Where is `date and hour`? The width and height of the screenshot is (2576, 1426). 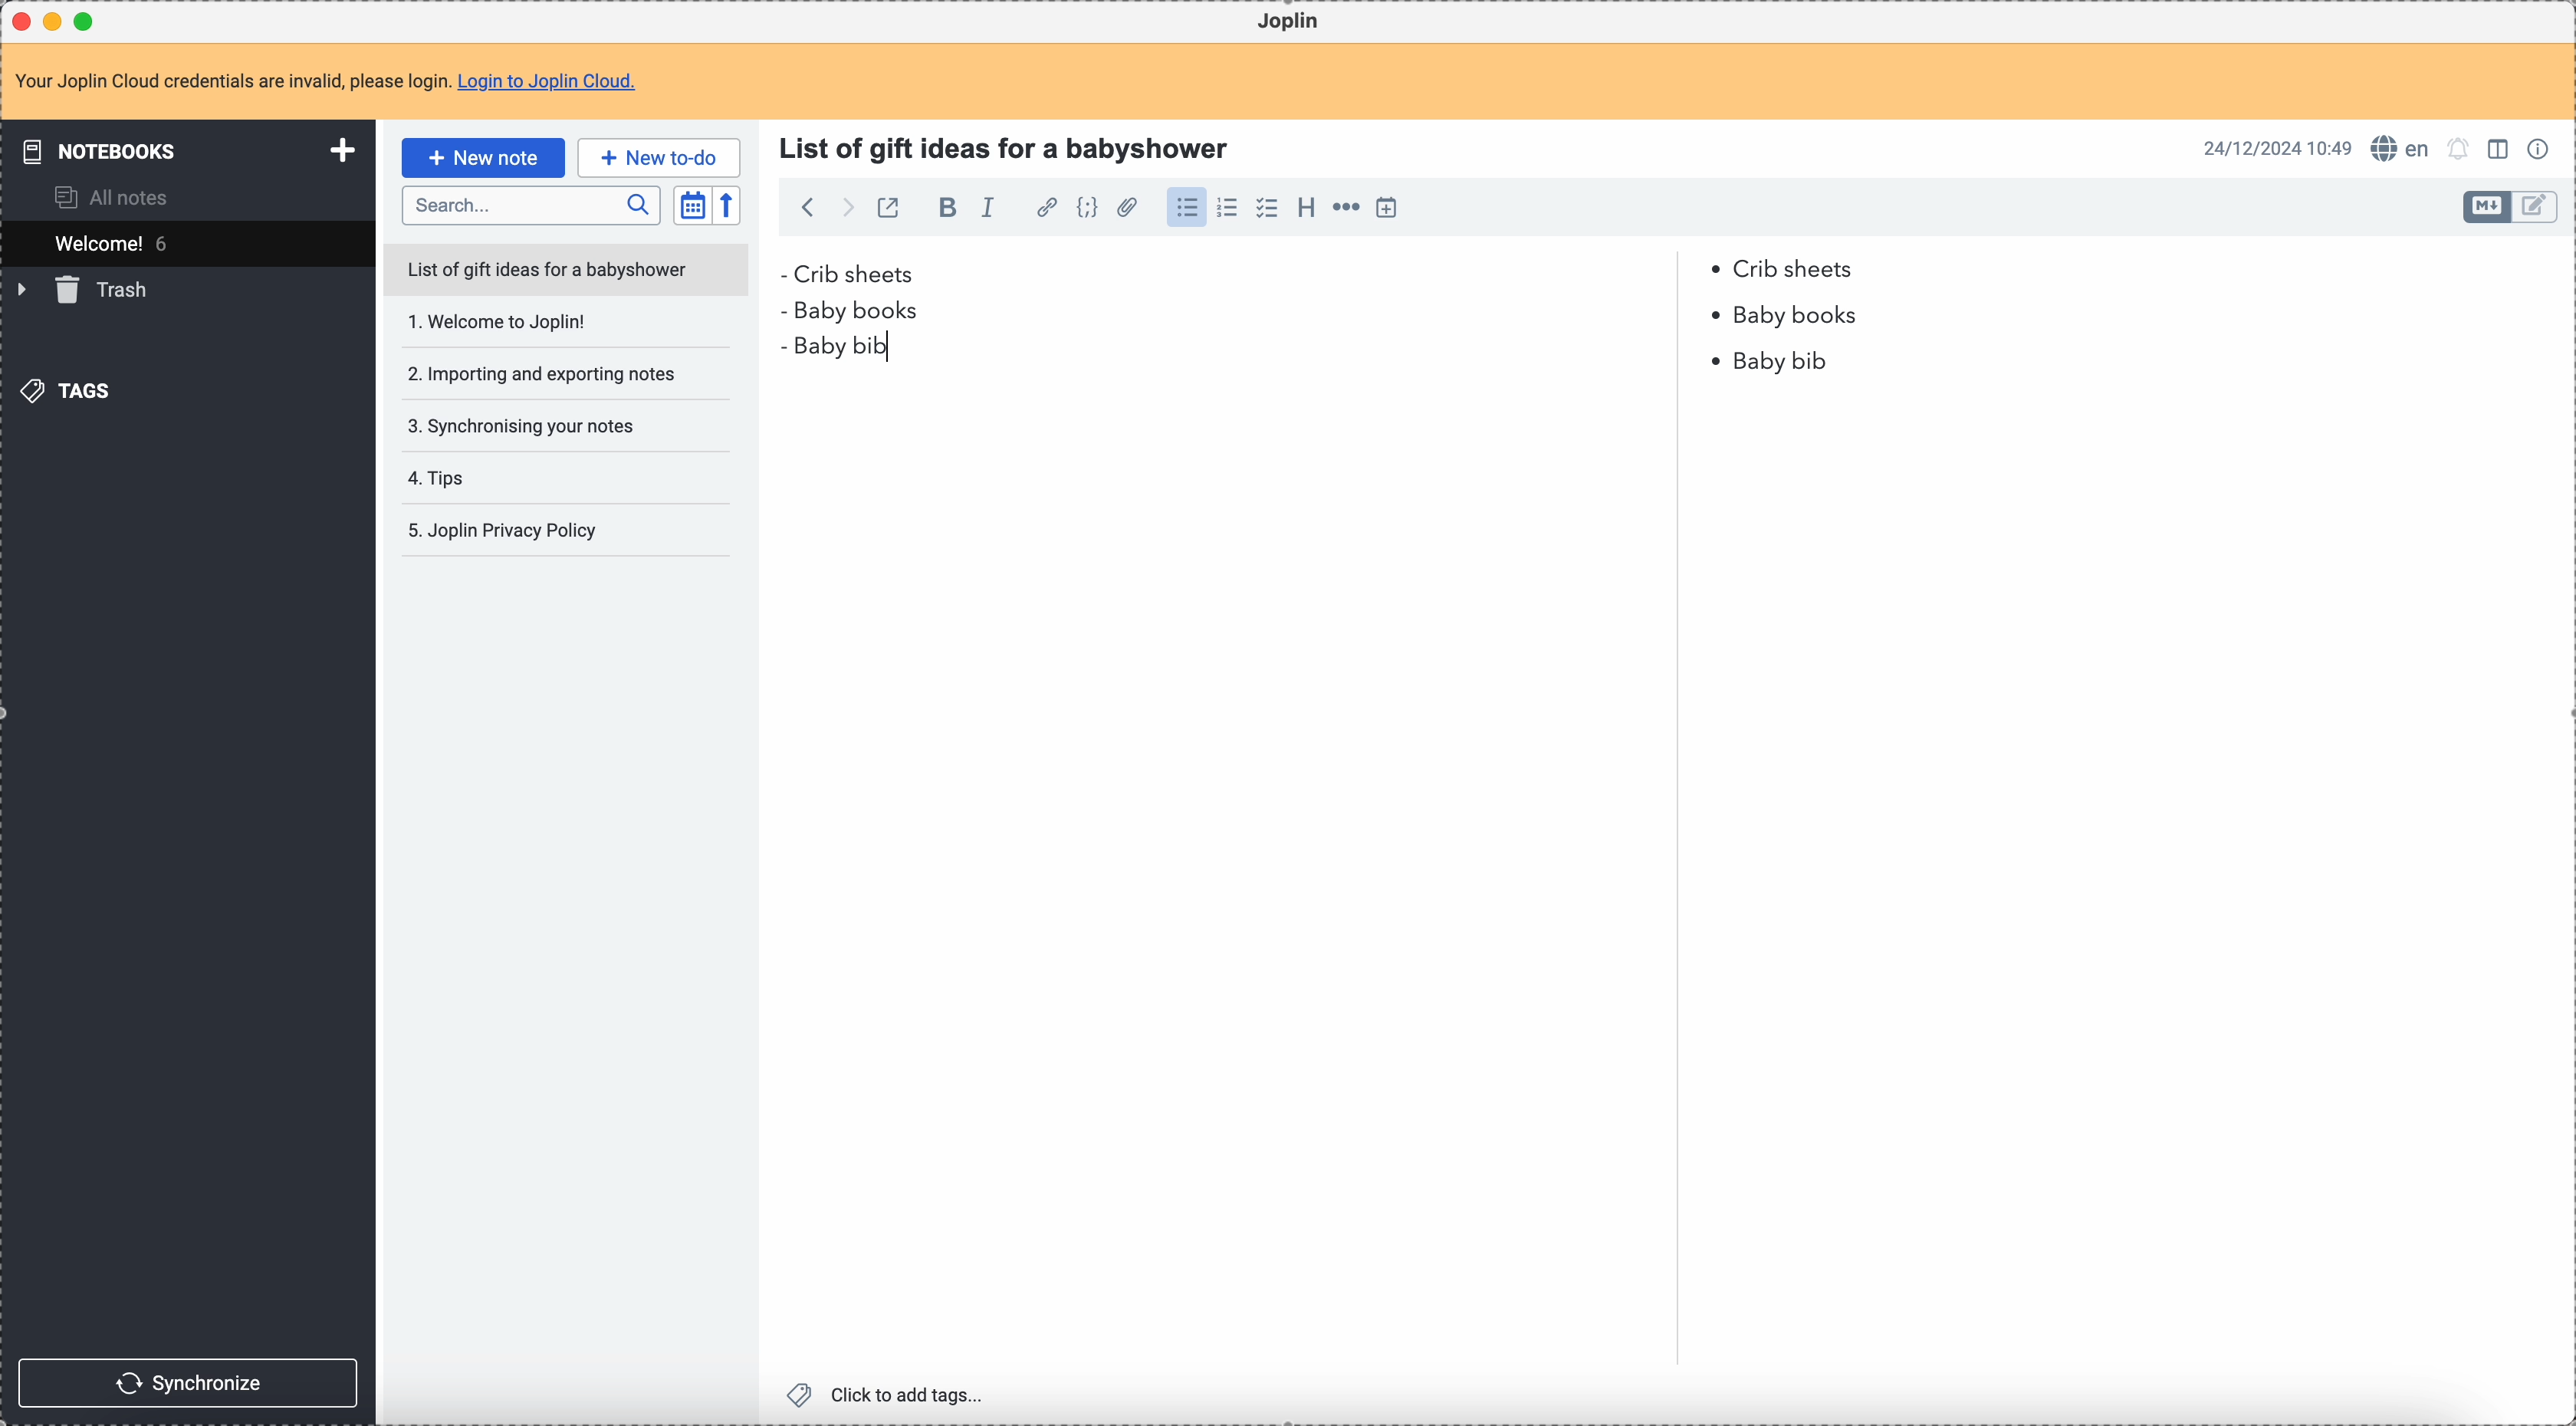
date and hour is located at coordinates (2277, 148).